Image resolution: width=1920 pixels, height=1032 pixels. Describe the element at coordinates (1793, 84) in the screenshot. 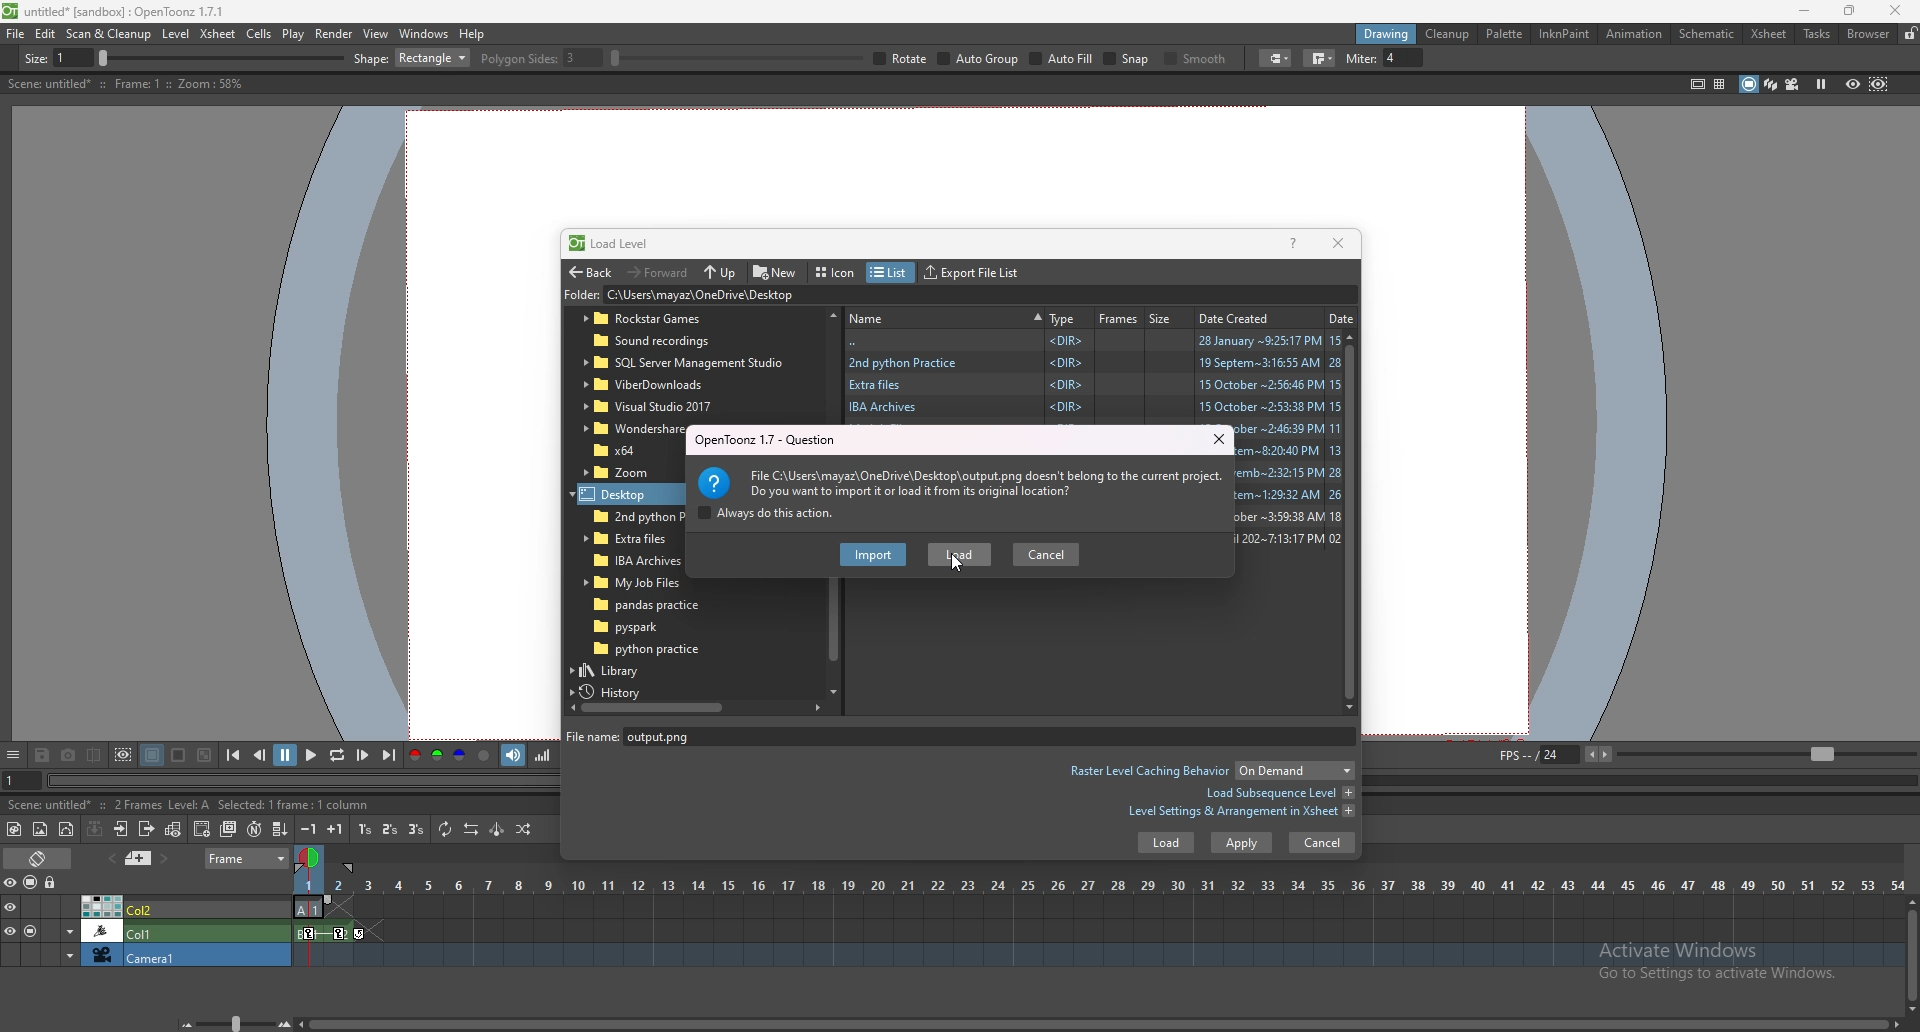

I see `camera view` at that location.